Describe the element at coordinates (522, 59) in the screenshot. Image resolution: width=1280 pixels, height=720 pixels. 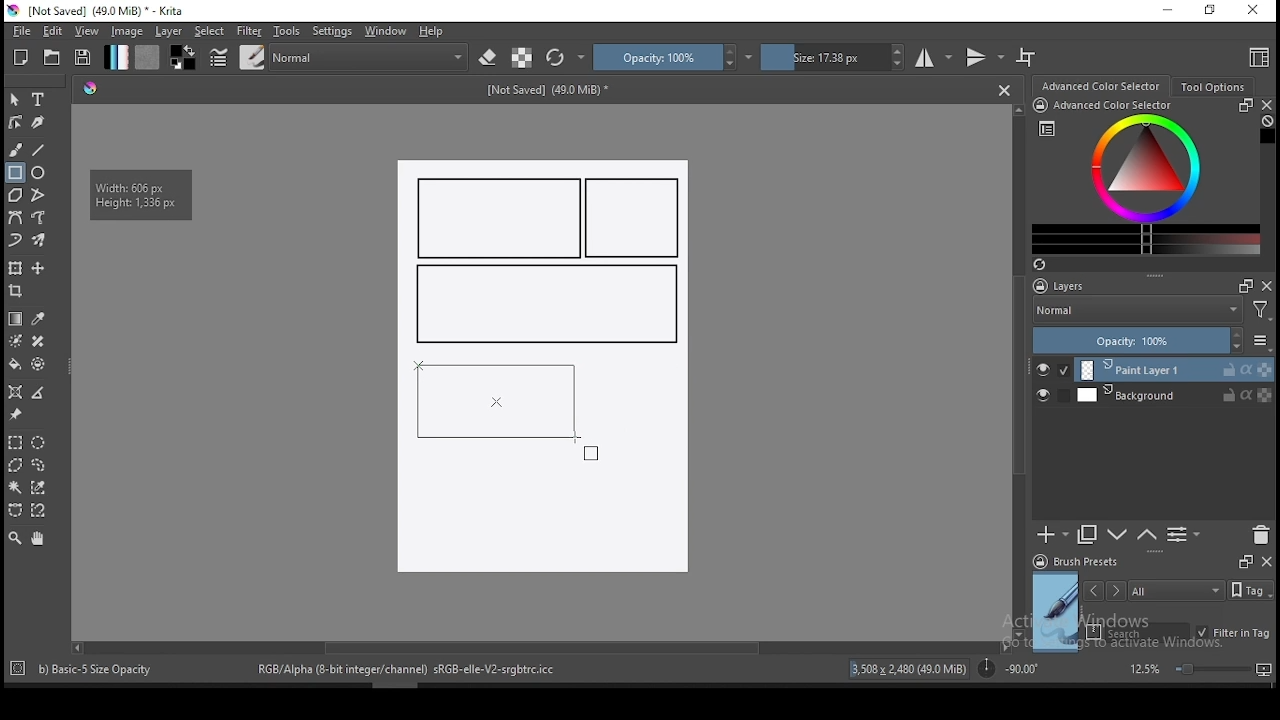
I see `preserve alpha` at that location.